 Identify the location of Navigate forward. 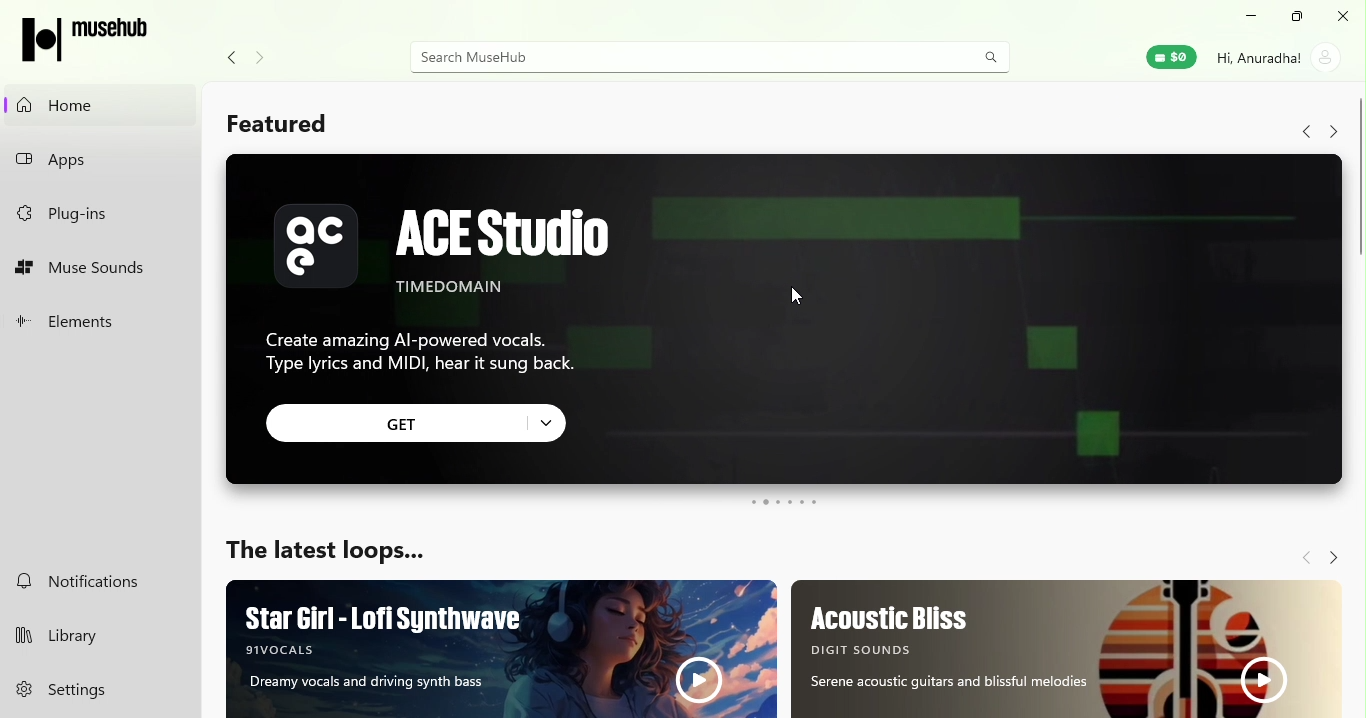
(1332, 133).